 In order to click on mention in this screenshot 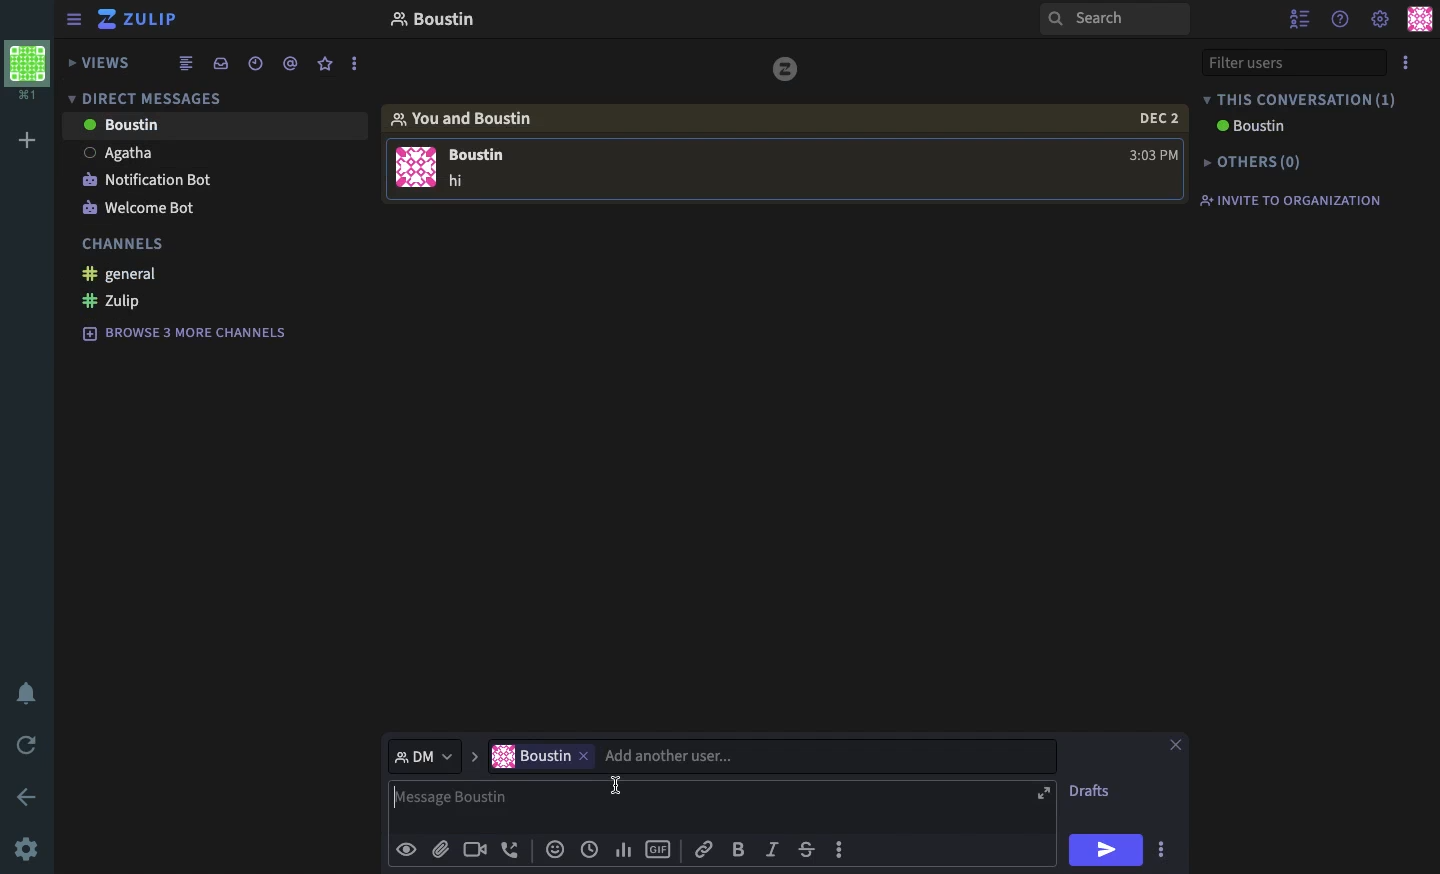, I will do `click(292, 64)`.